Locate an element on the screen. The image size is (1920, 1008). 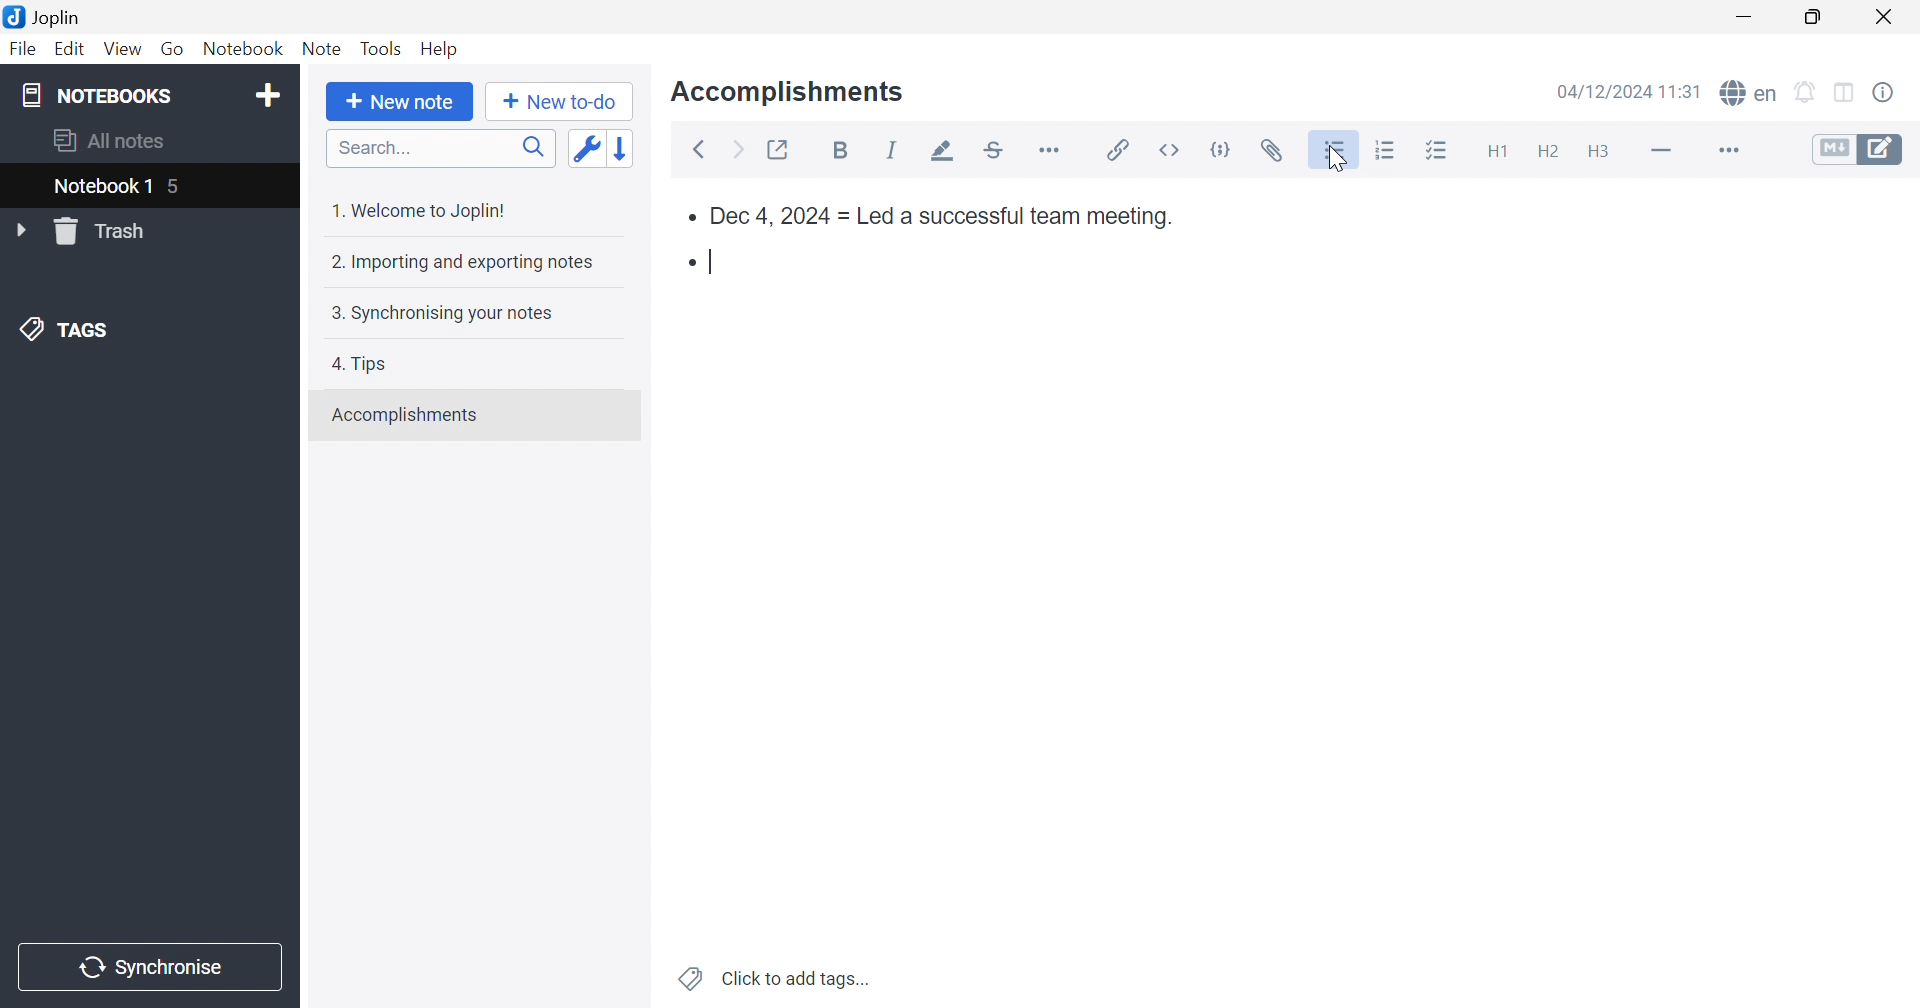
5 is located at coordinates (178, 188).